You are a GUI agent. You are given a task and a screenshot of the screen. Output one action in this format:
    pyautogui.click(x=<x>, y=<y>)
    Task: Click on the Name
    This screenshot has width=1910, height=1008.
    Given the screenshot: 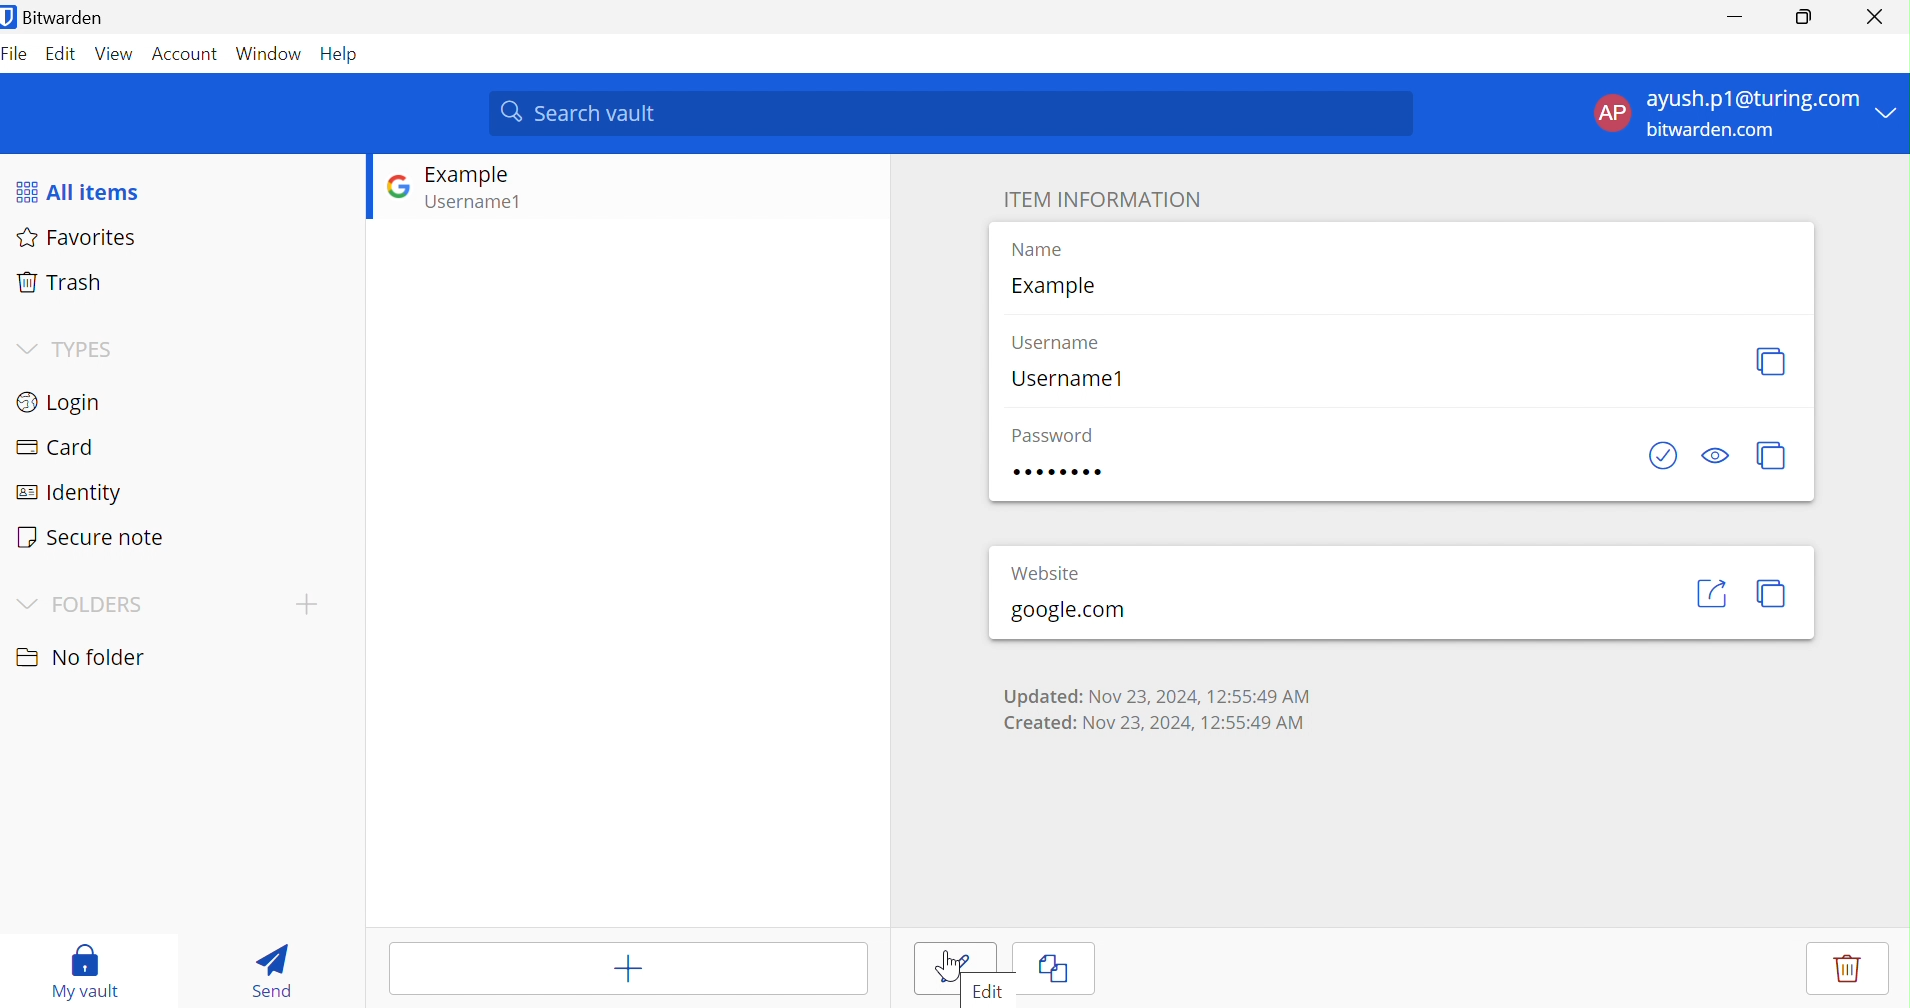 What is the action you would take?
    pyautogui.click(x=1036, y=249)
    